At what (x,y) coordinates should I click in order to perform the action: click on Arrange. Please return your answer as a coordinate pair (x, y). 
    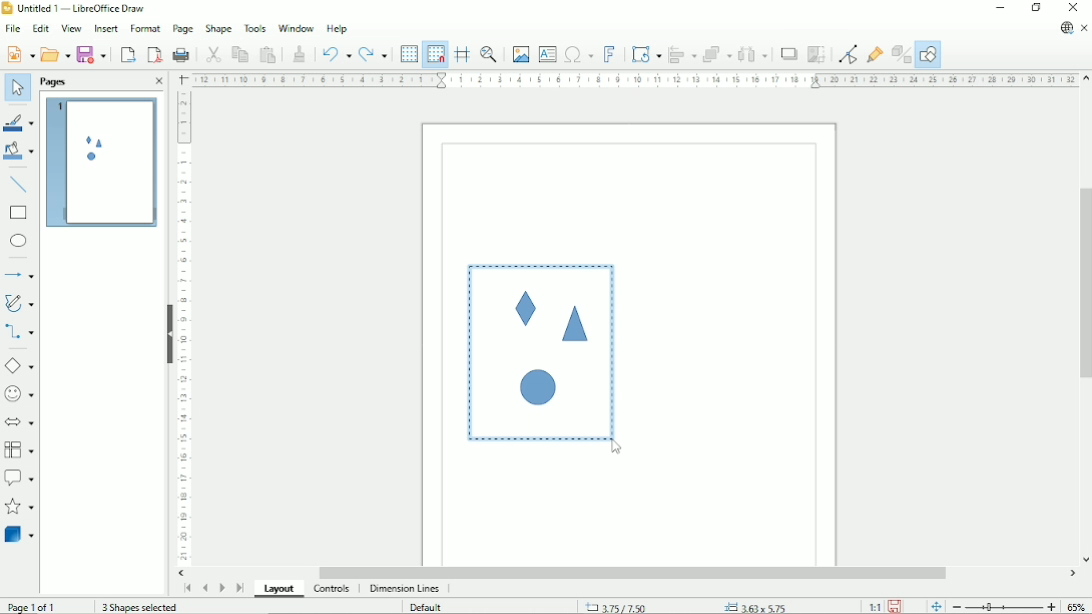
    Looking at the image, I should click on (717, 54).